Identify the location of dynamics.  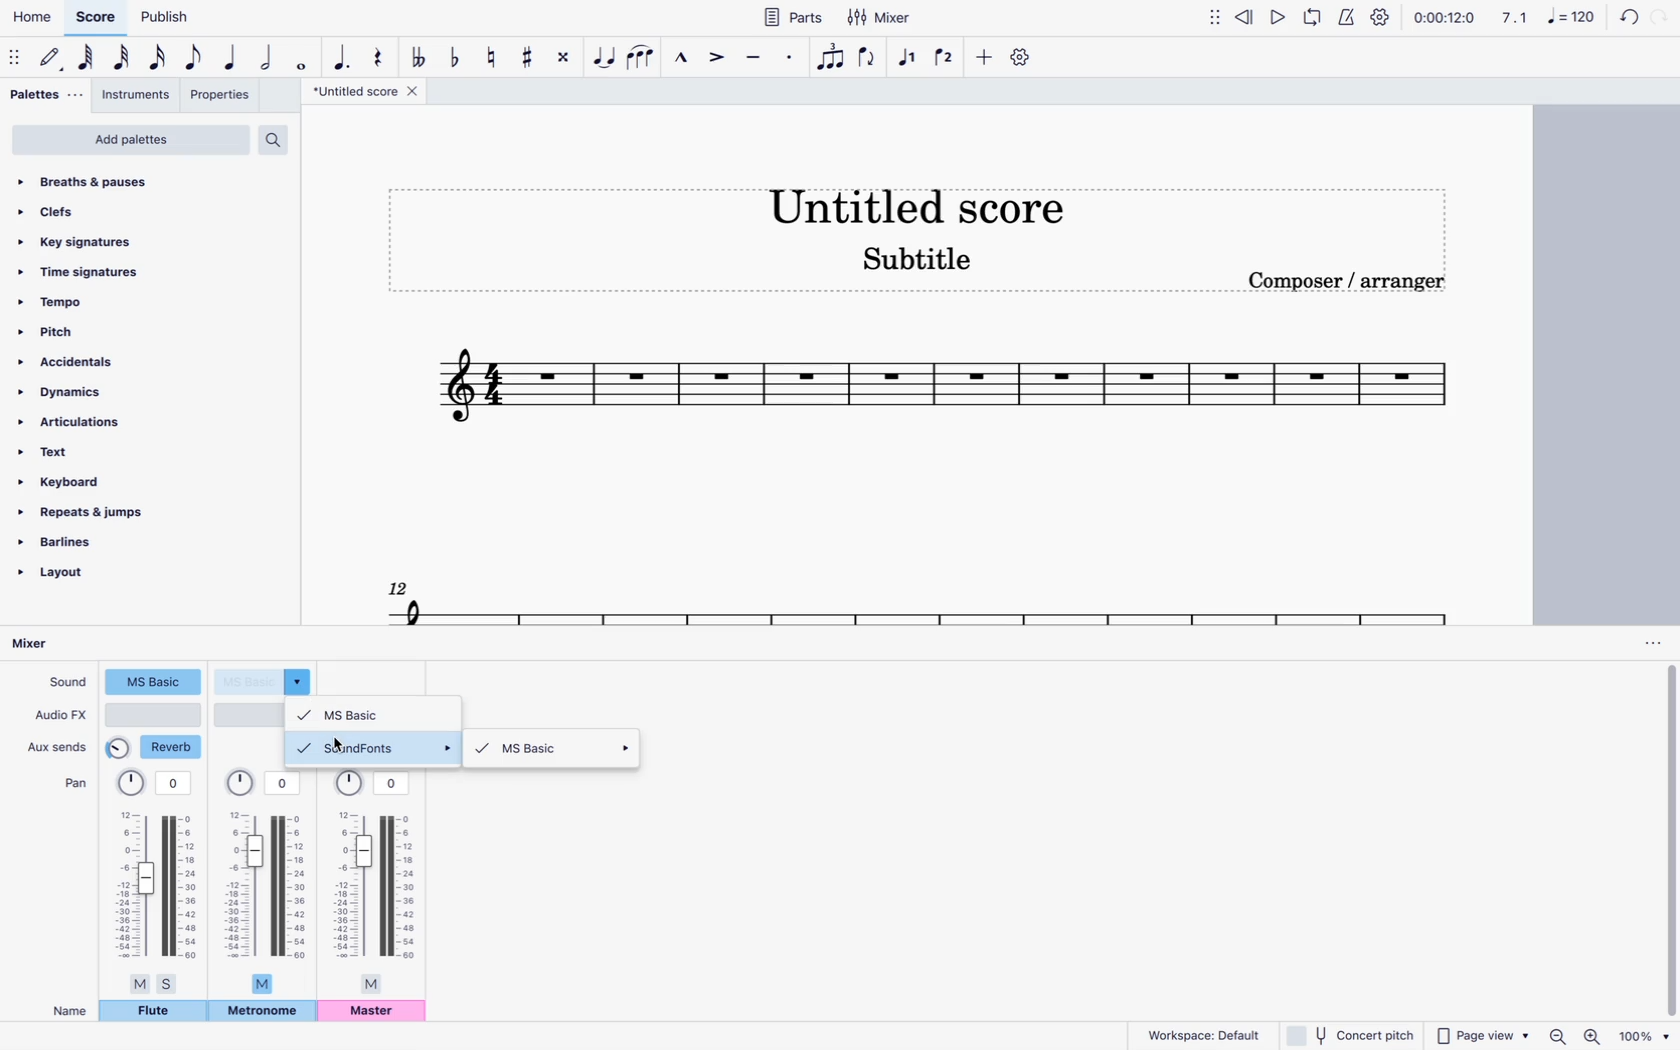
(107, 391).